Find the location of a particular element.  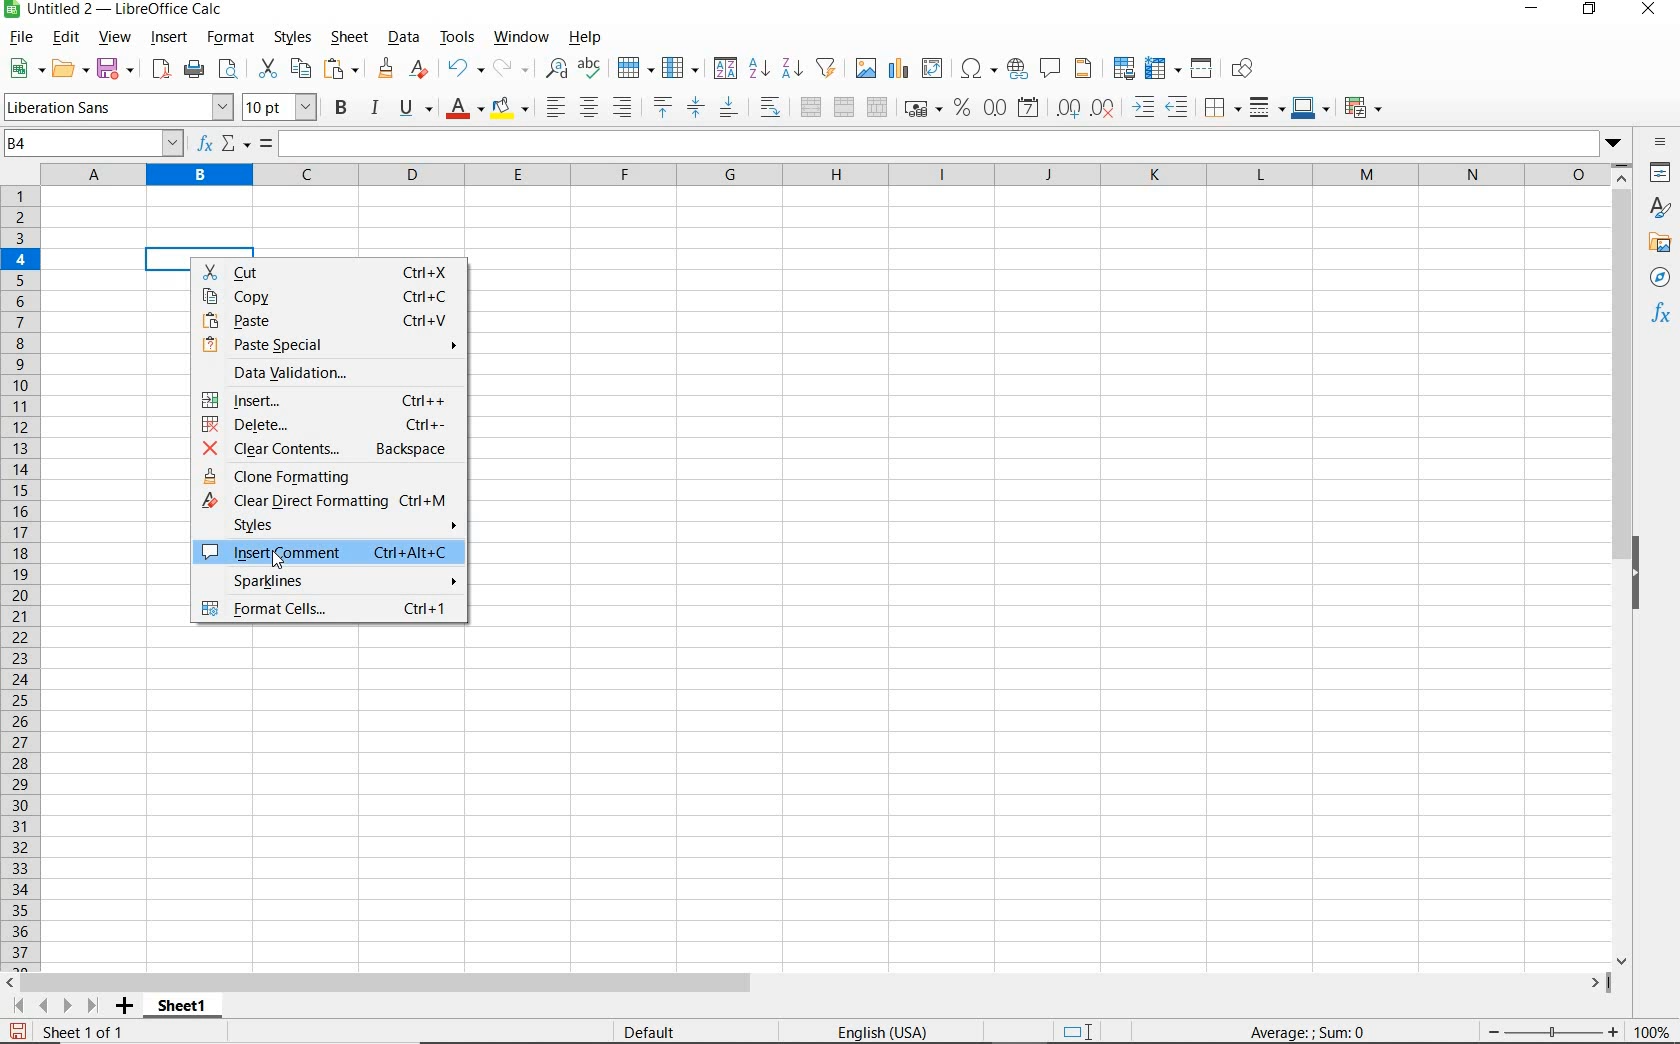

align top is located at coordinates (662, 105).